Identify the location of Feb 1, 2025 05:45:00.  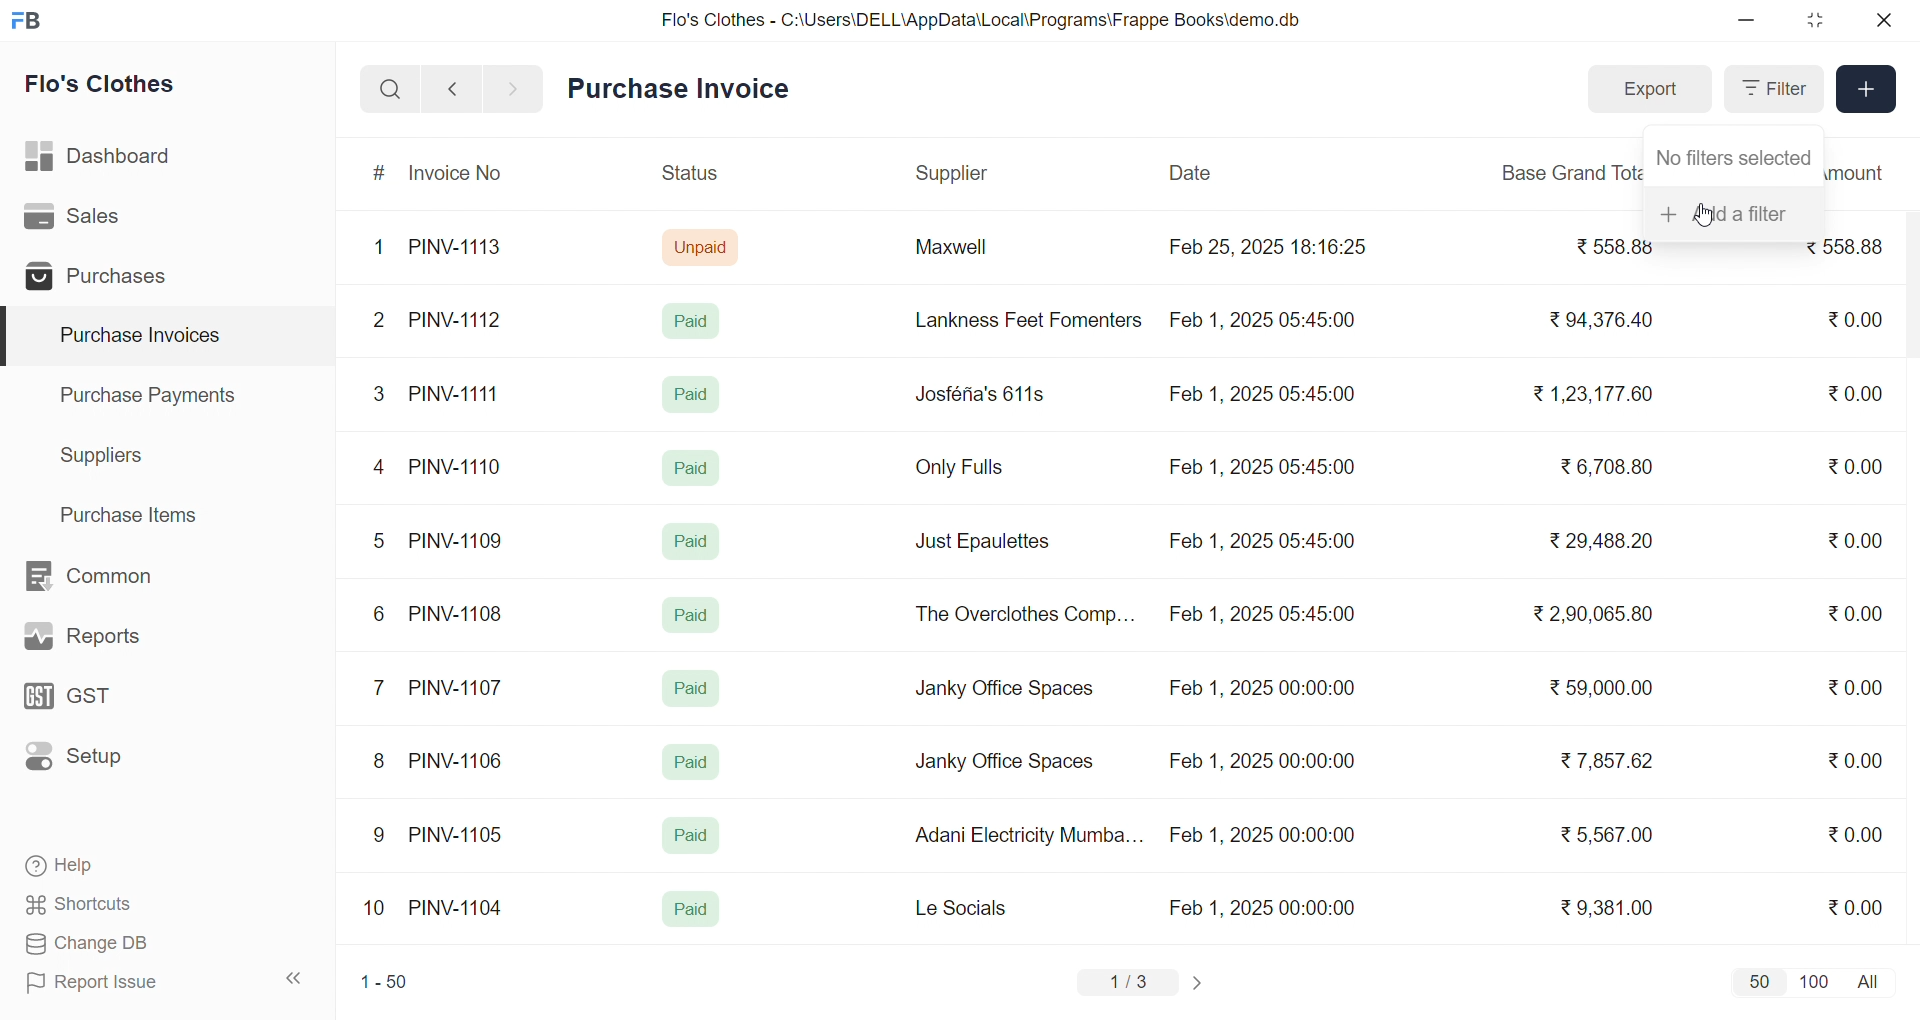
(1265, 616).